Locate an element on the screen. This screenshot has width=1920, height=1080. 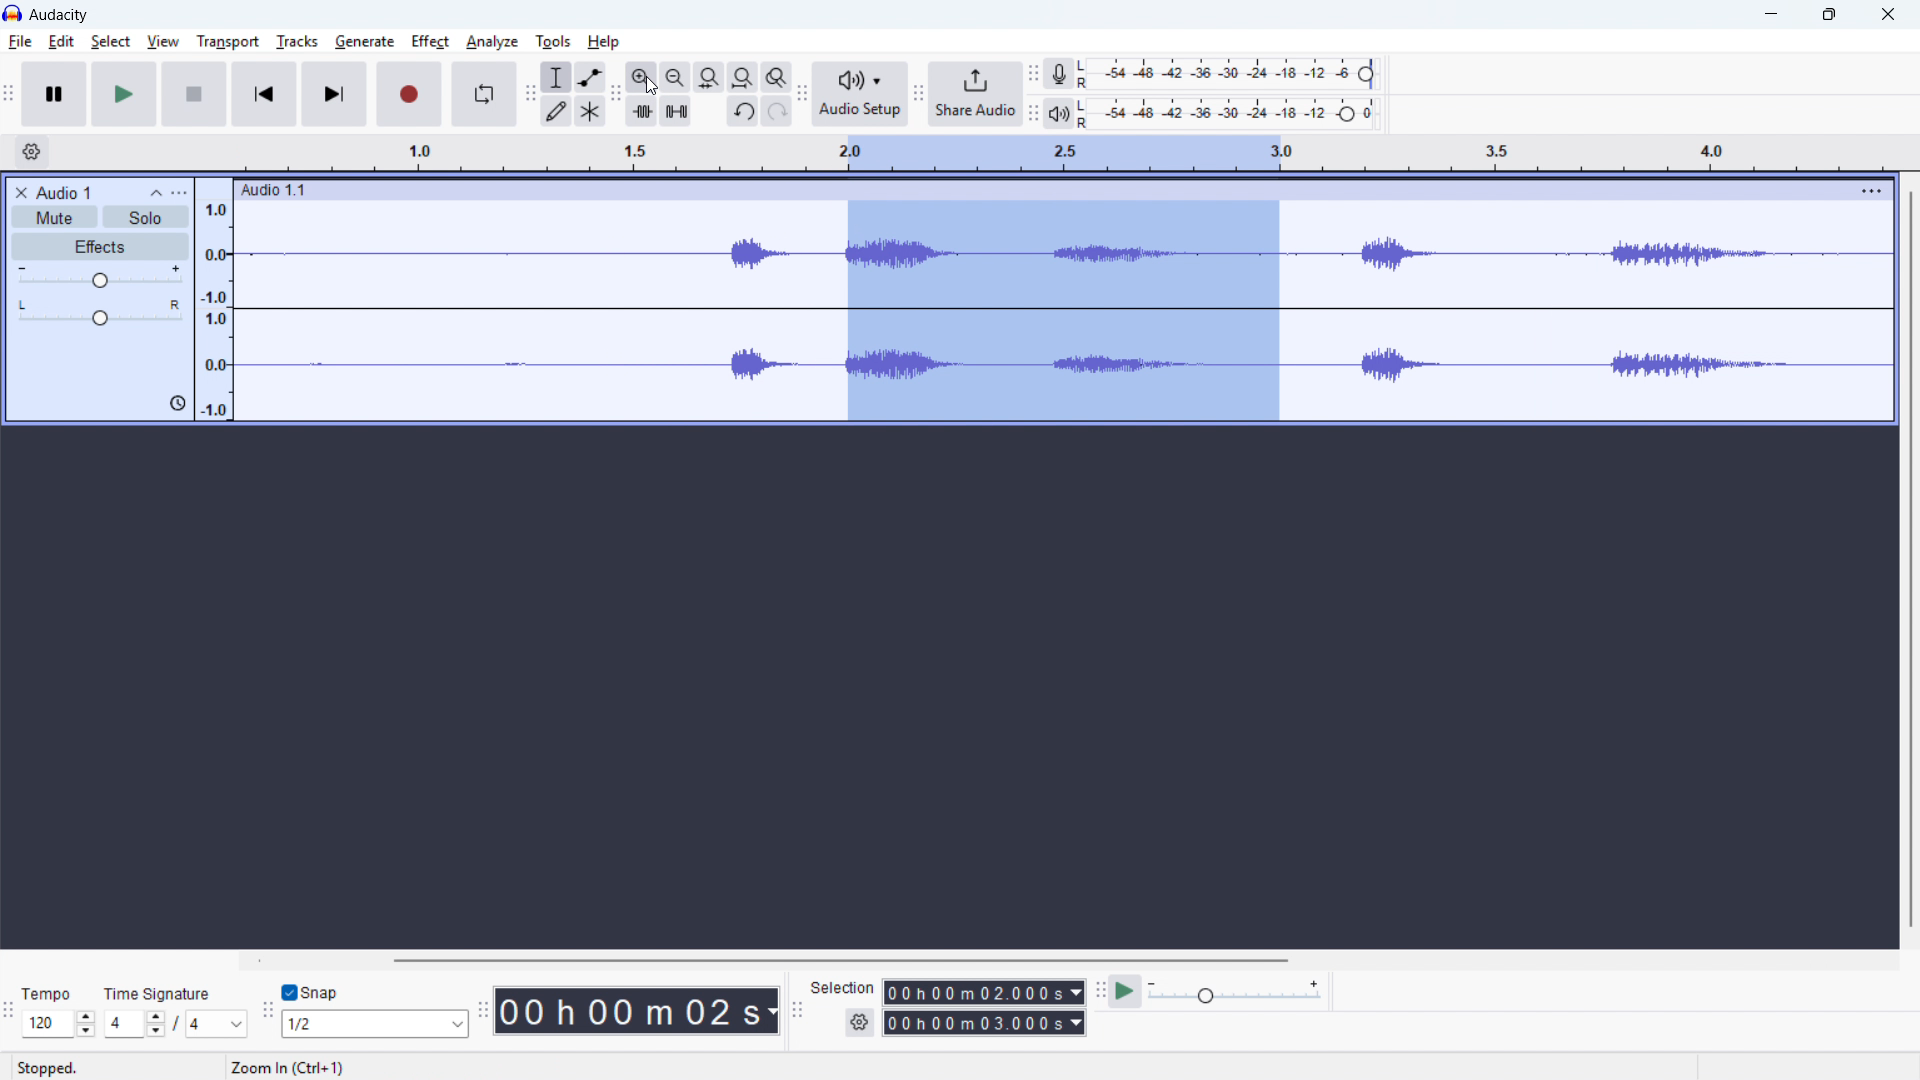
Track options is located at coordinates (1502, 191).